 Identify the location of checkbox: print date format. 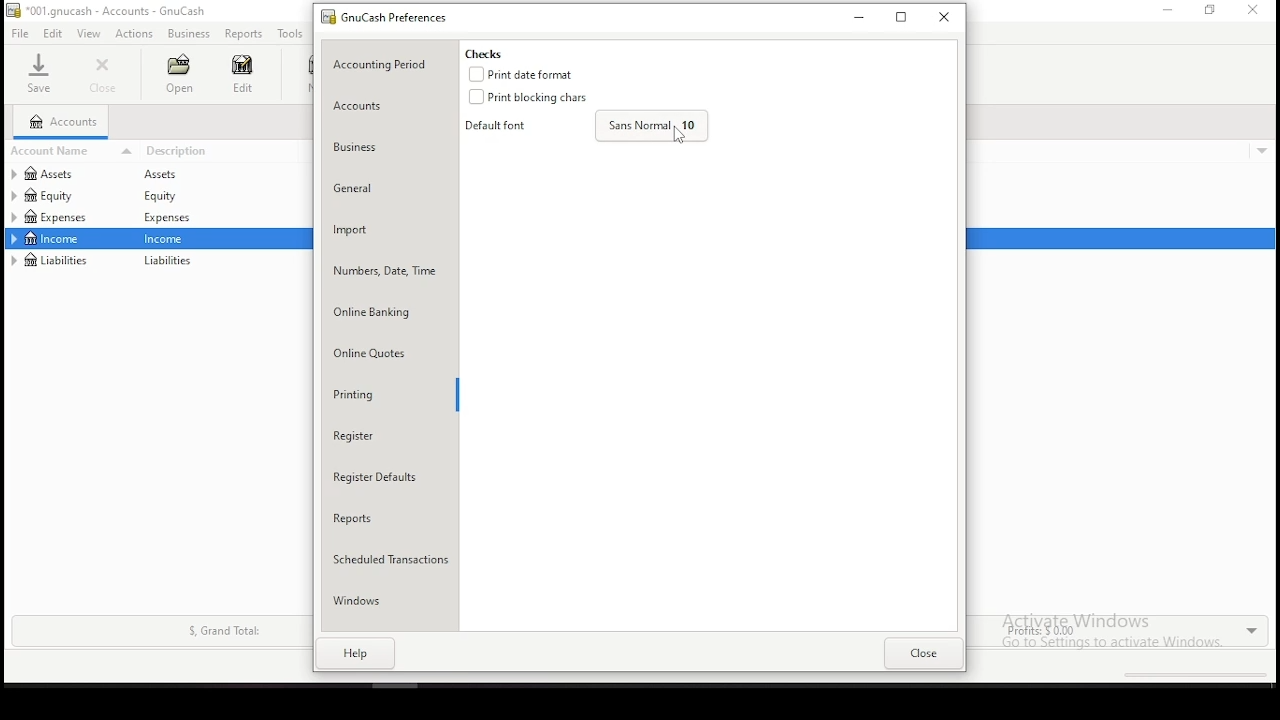
(528, 73).